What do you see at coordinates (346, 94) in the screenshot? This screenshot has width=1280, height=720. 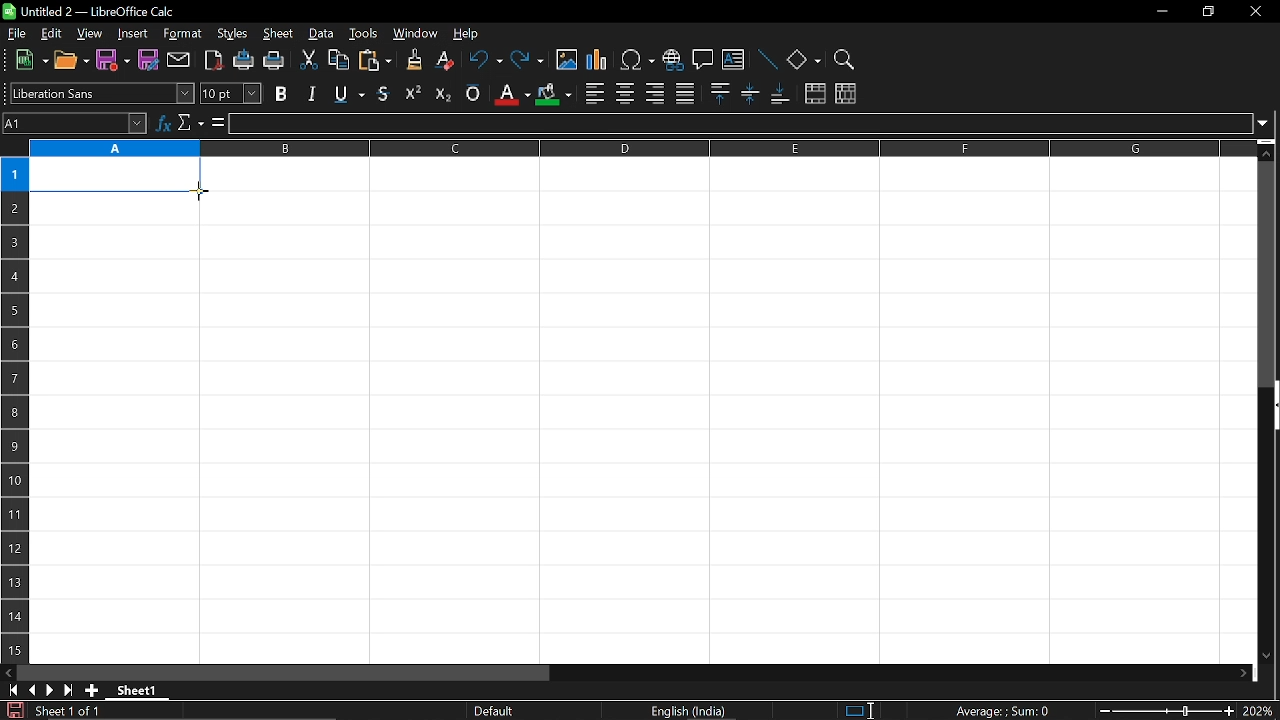 I see `underline` at bounding box center [346, 94].